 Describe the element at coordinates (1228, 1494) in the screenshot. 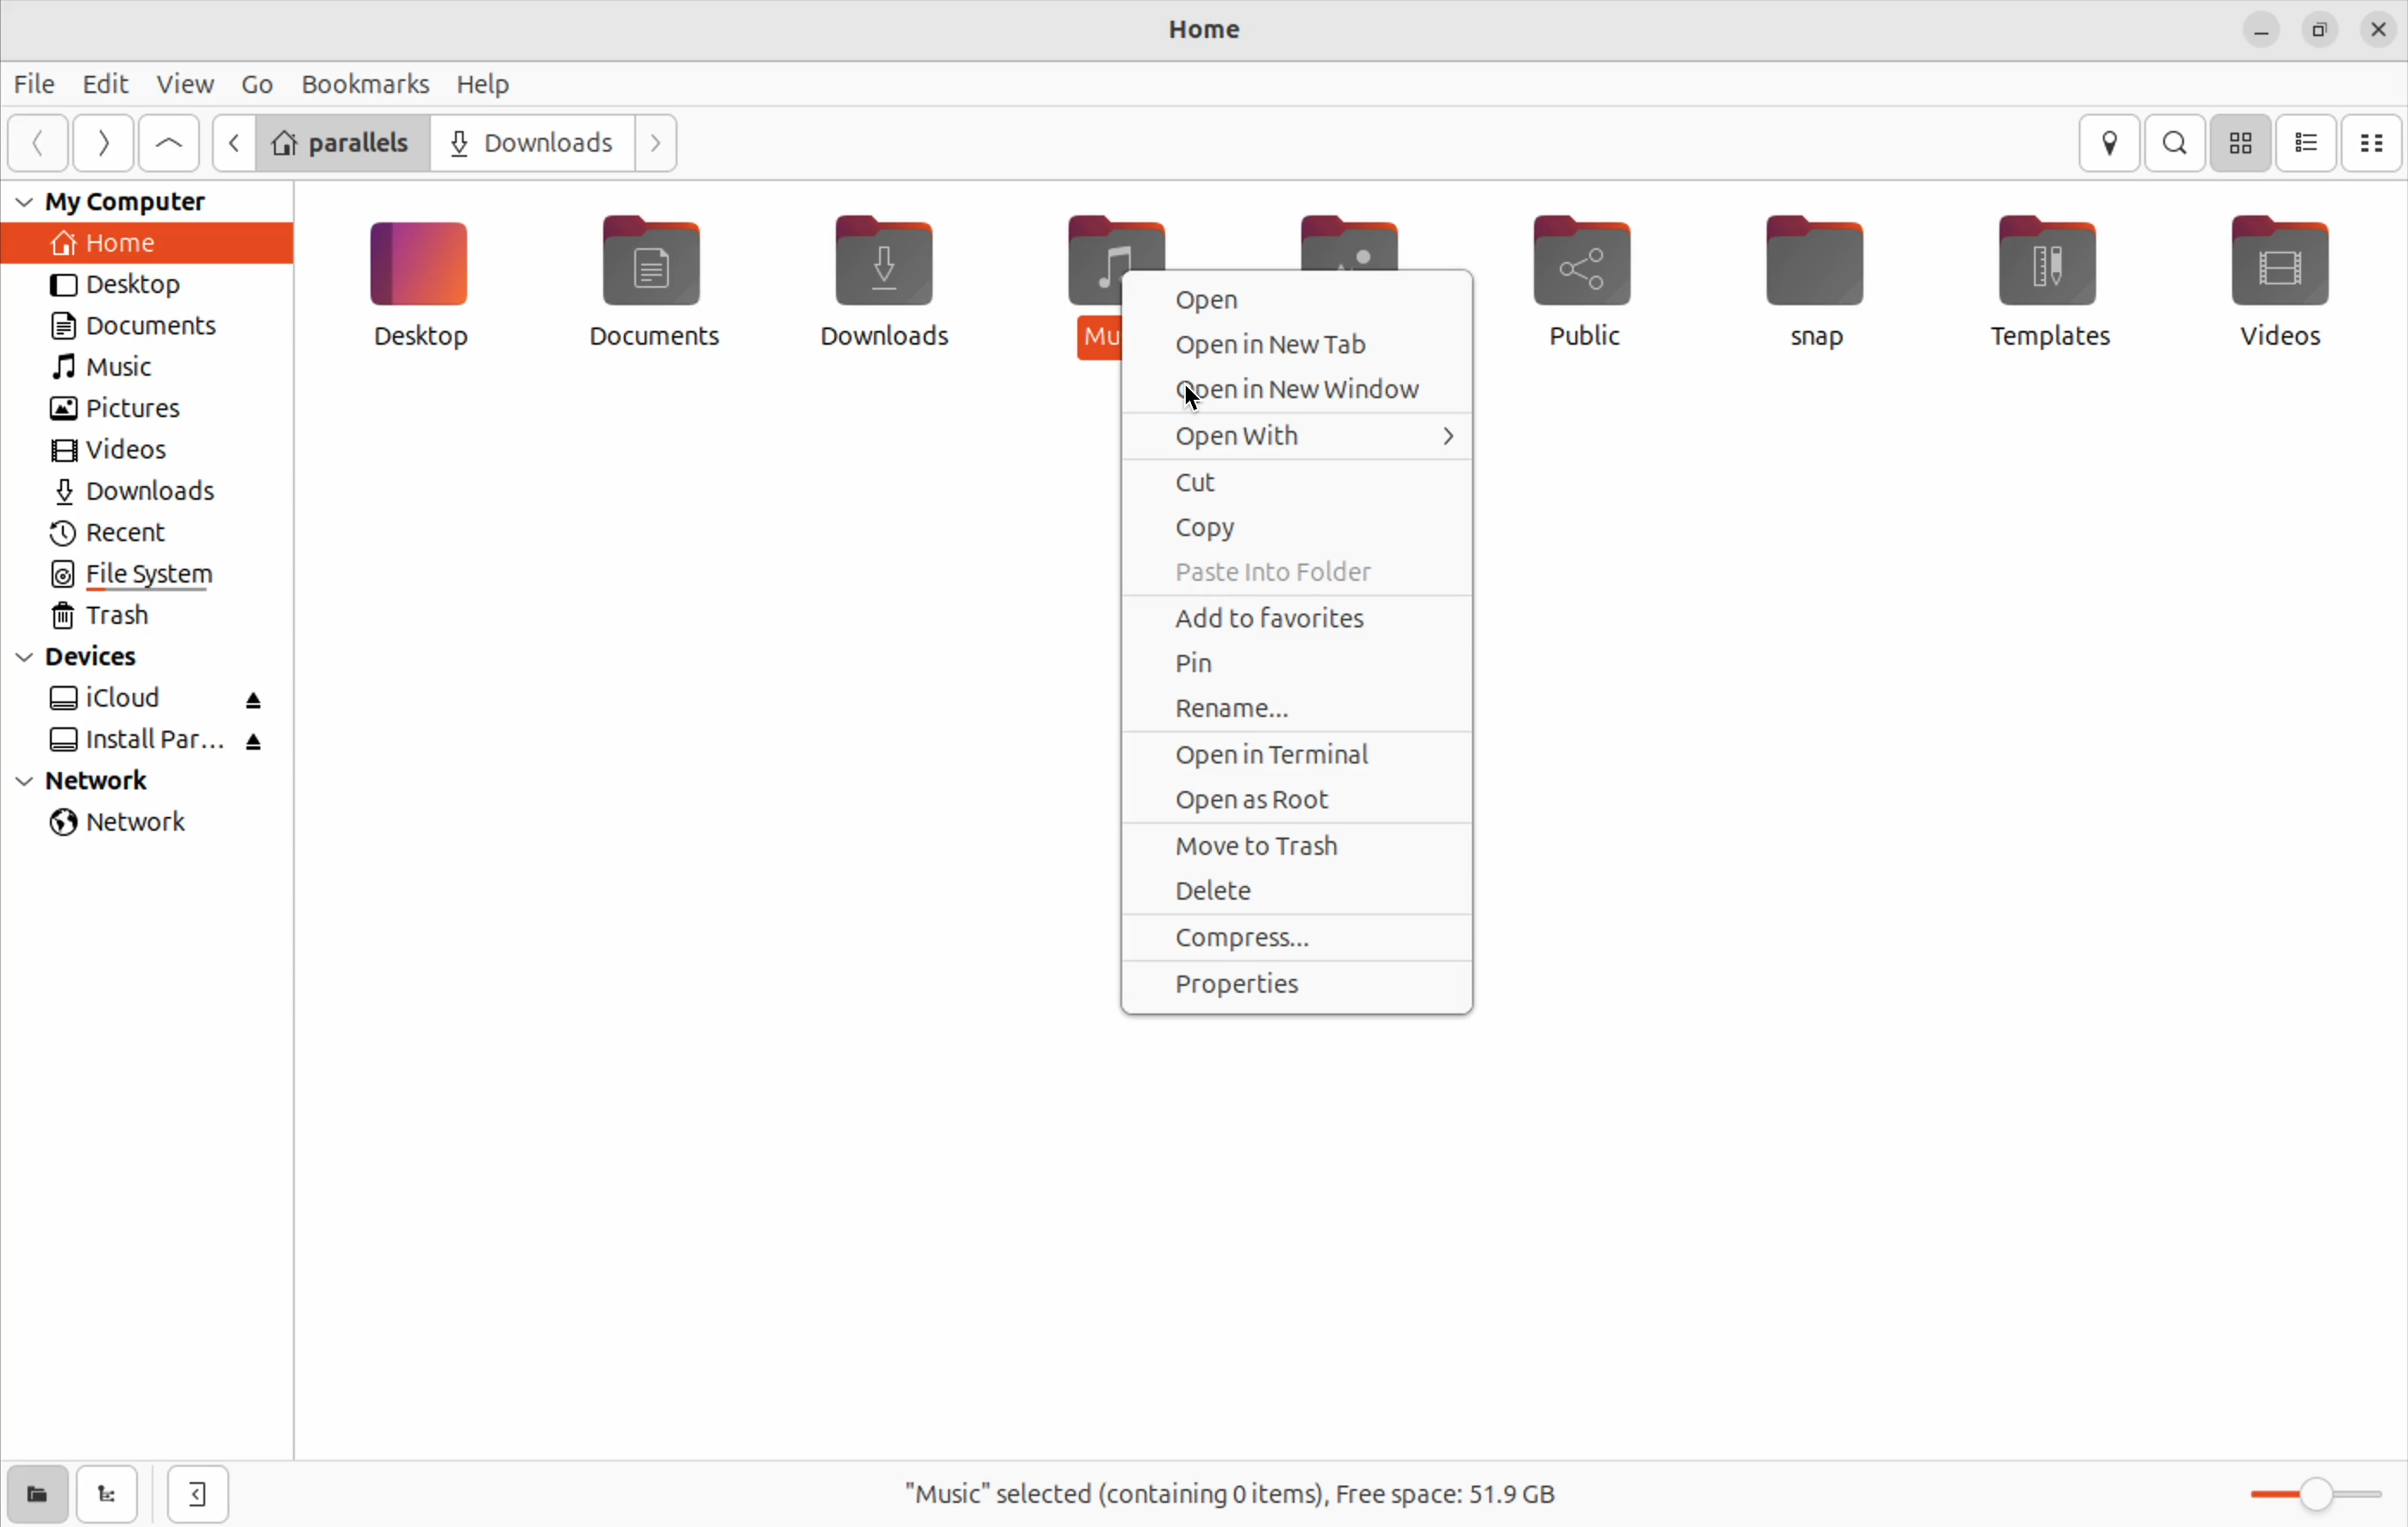

I see `Free space` at that location.